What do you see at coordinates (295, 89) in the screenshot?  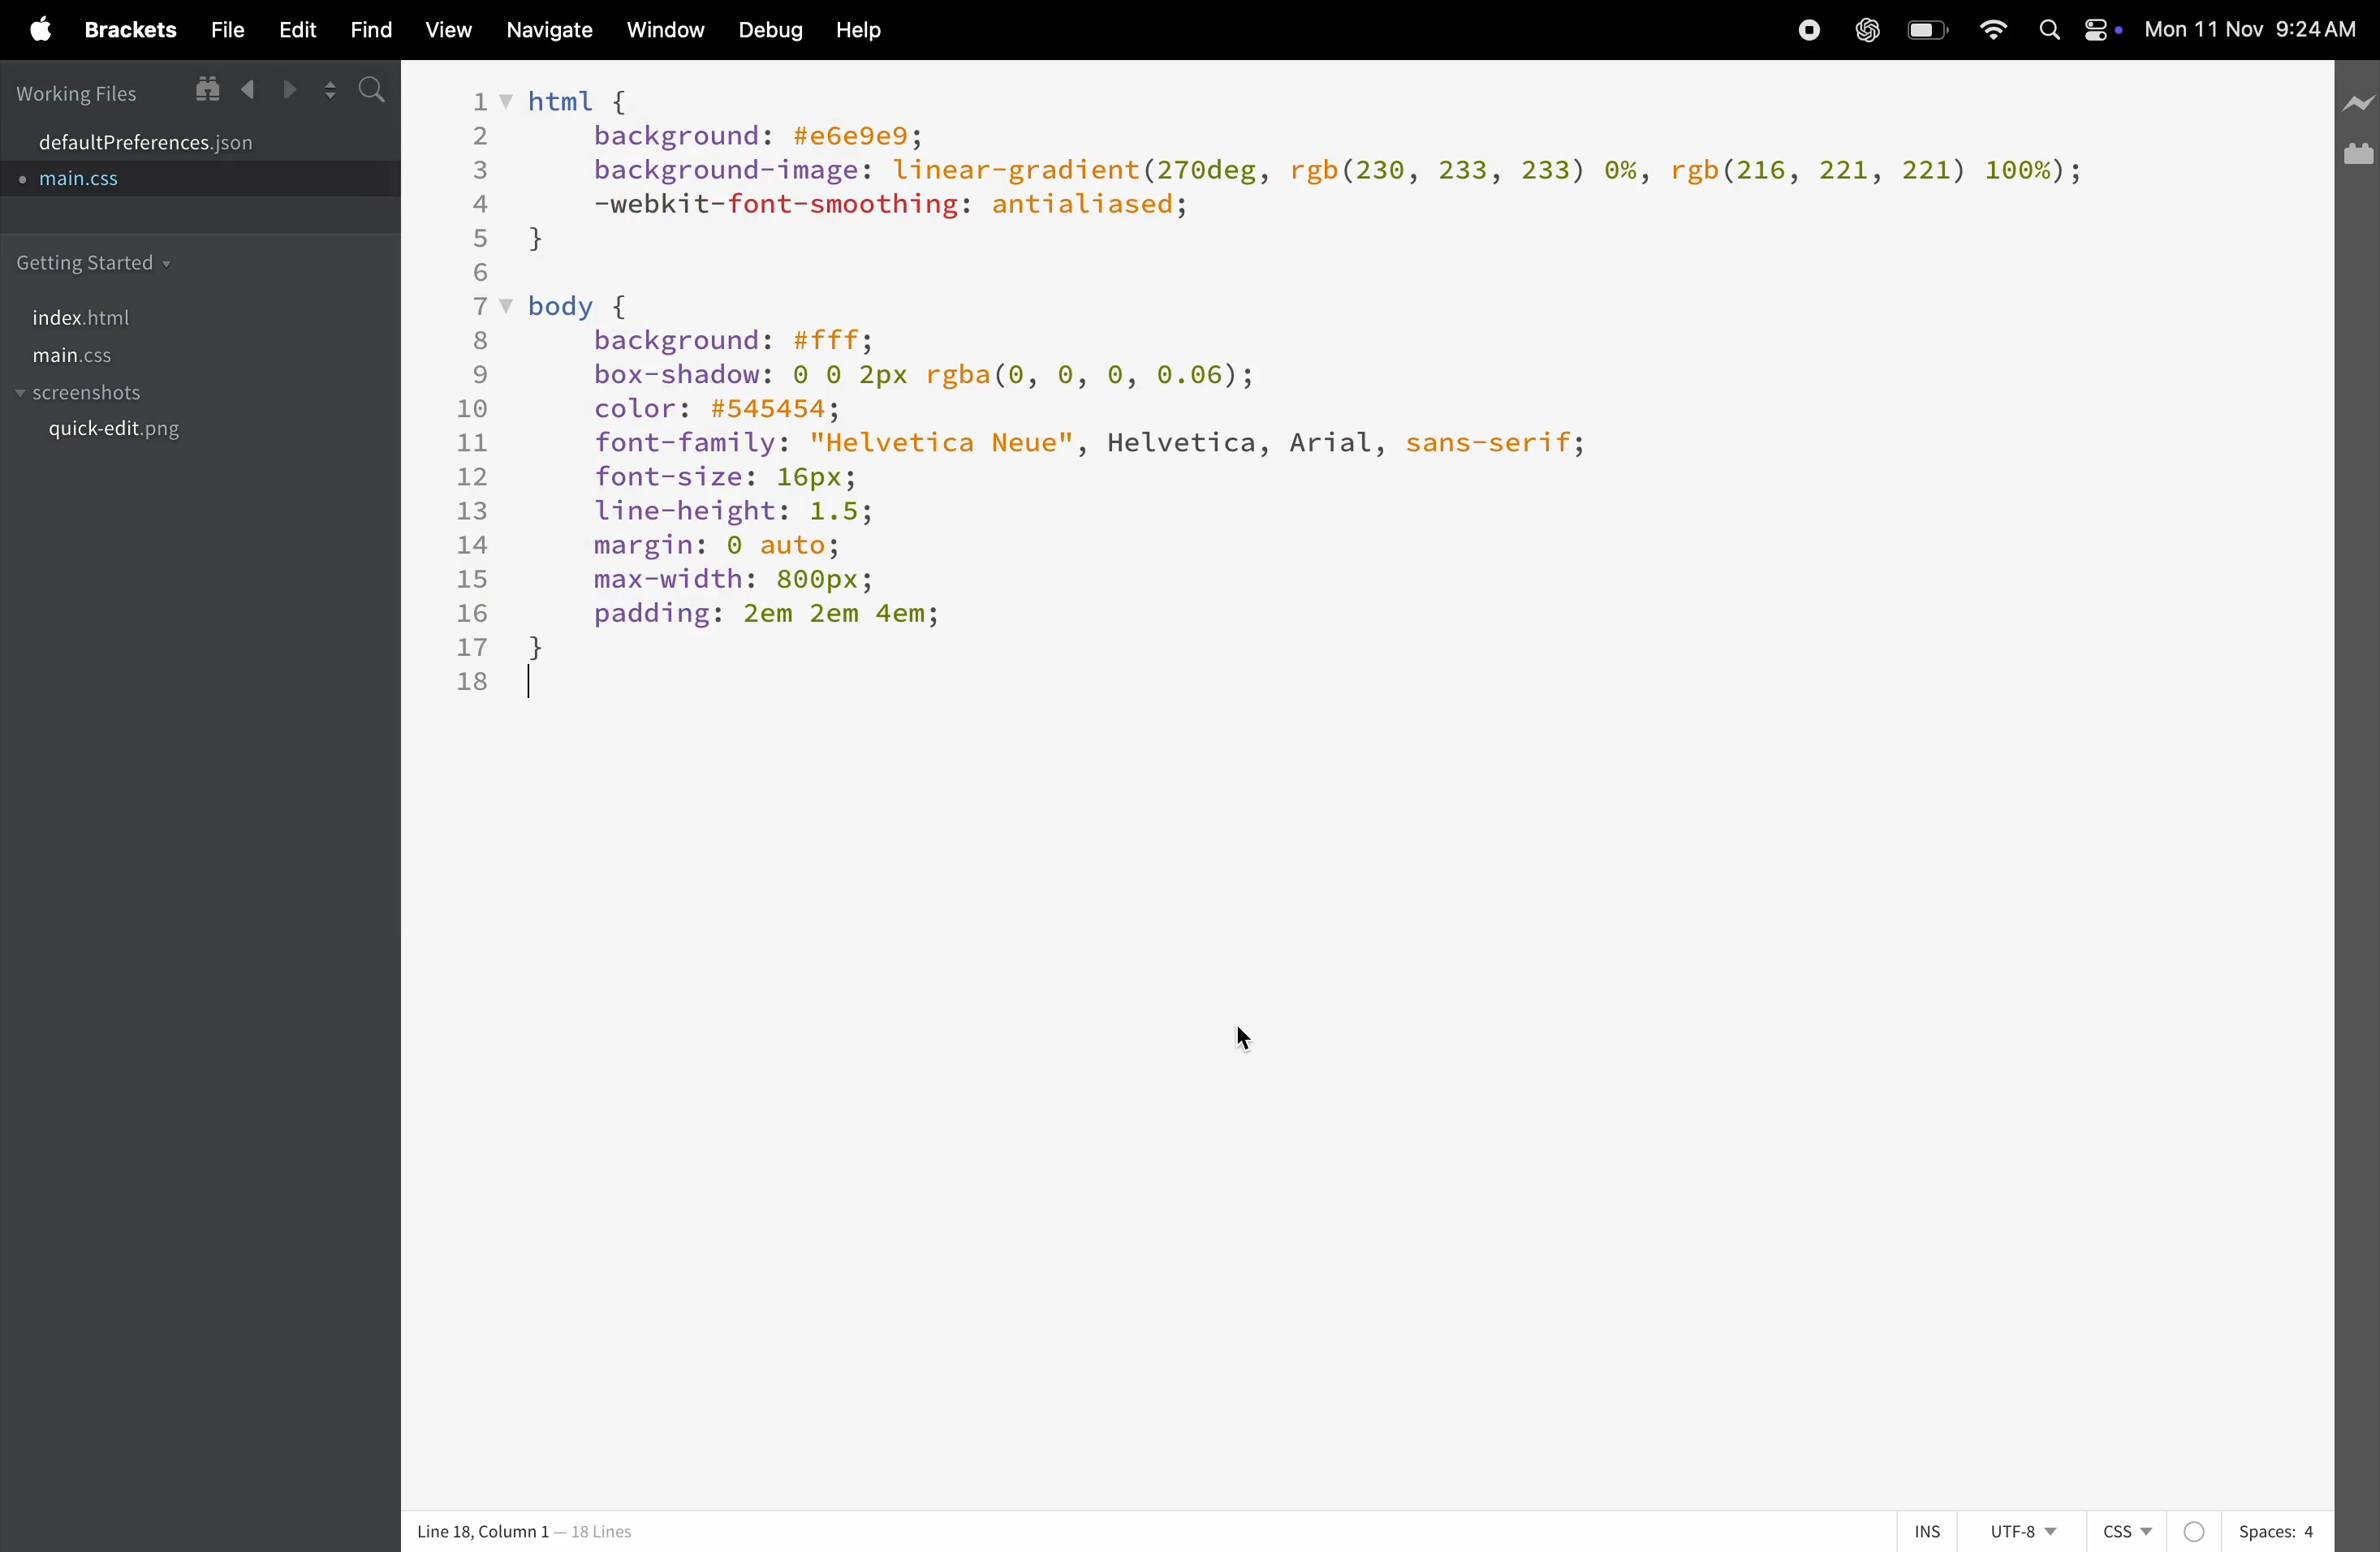 I see `forward` at bounding box center [295, 89].